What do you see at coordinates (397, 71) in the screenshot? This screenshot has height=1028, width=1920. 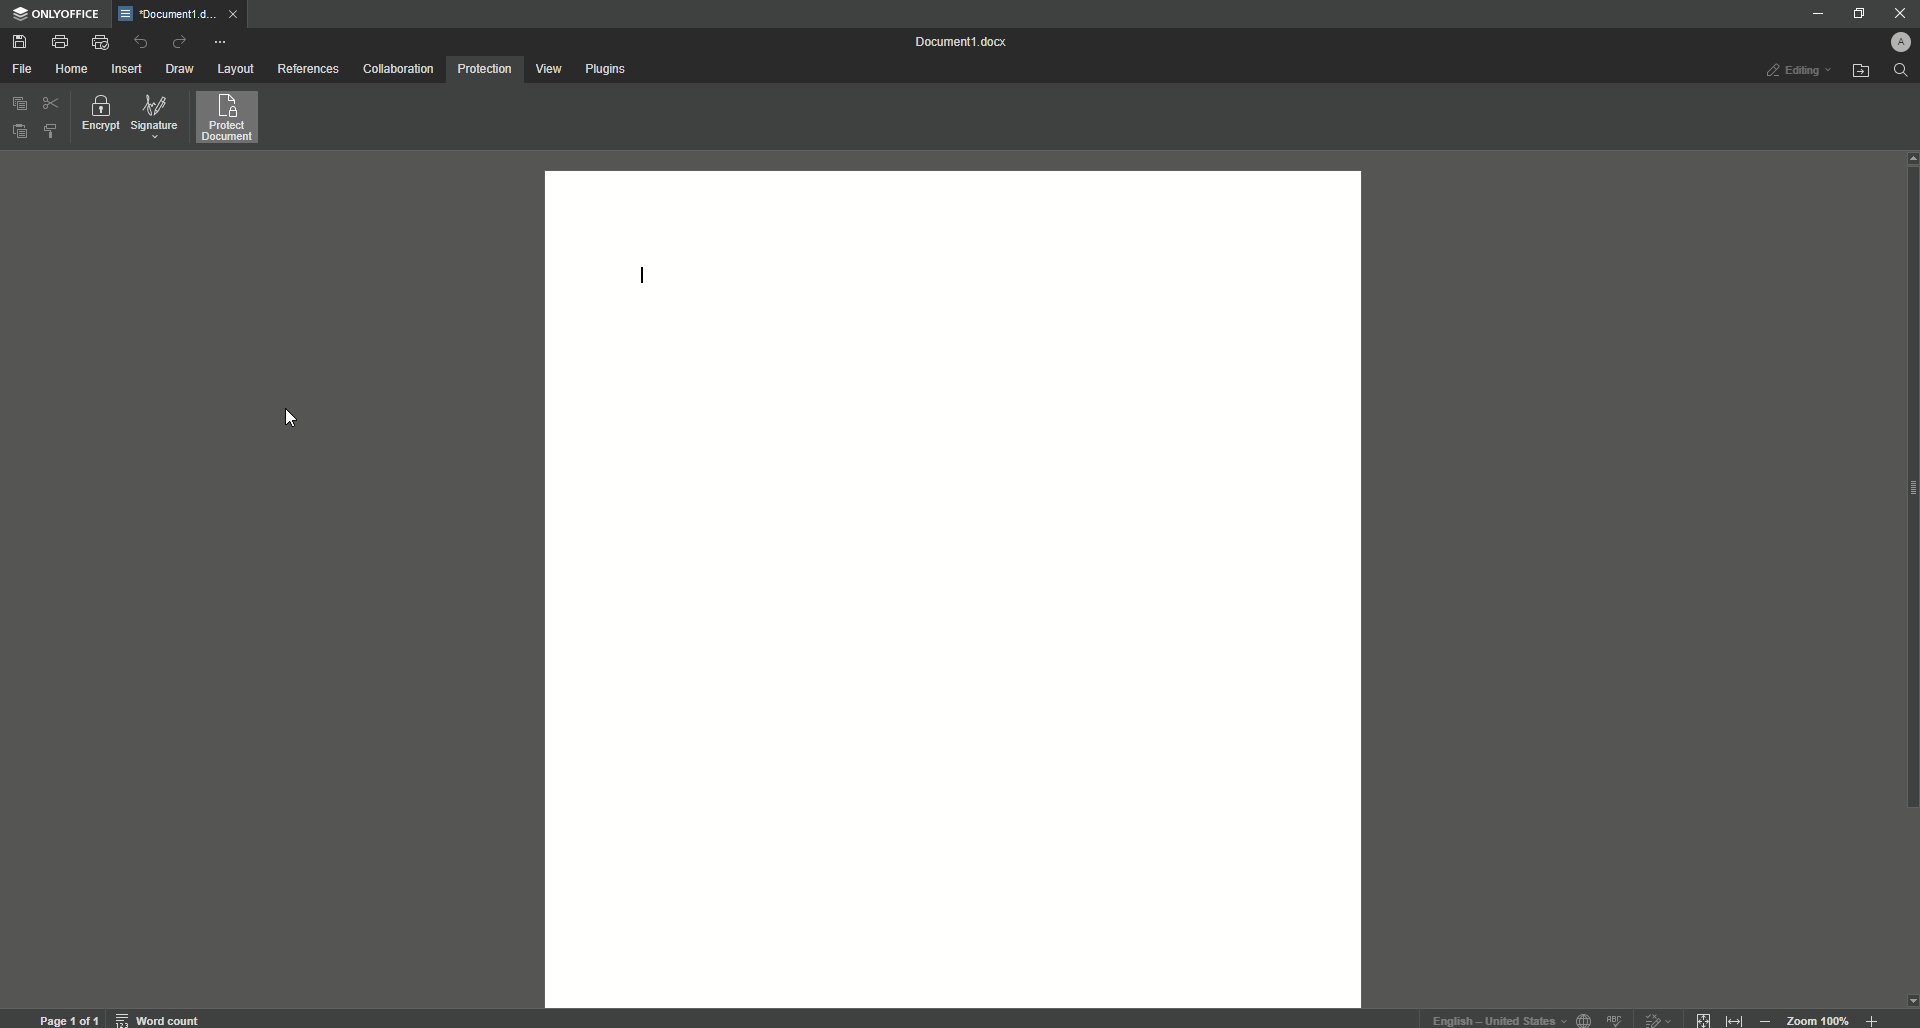 I see `Collaboration` at bounding box center [397, 71].